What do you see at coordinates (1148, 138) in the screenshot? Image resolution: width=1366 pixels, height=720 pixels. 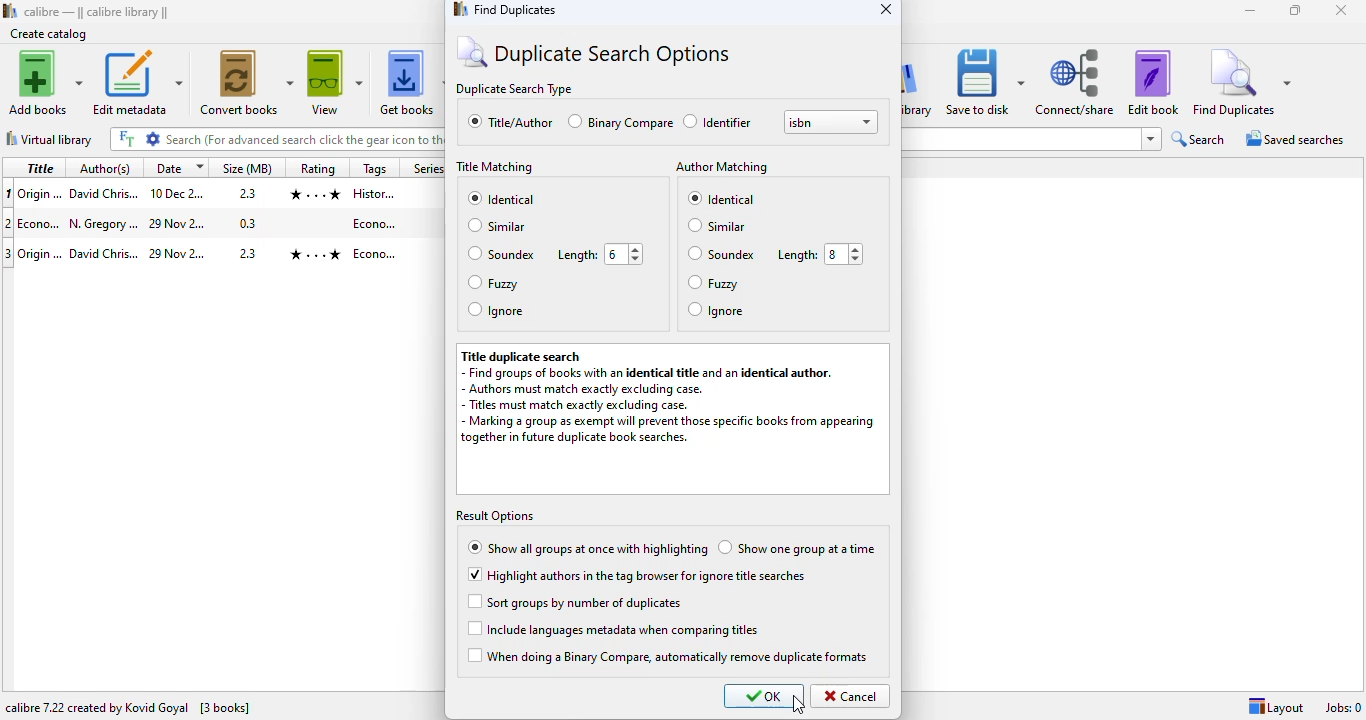 I see `more` at bounding box center [1148, 138].